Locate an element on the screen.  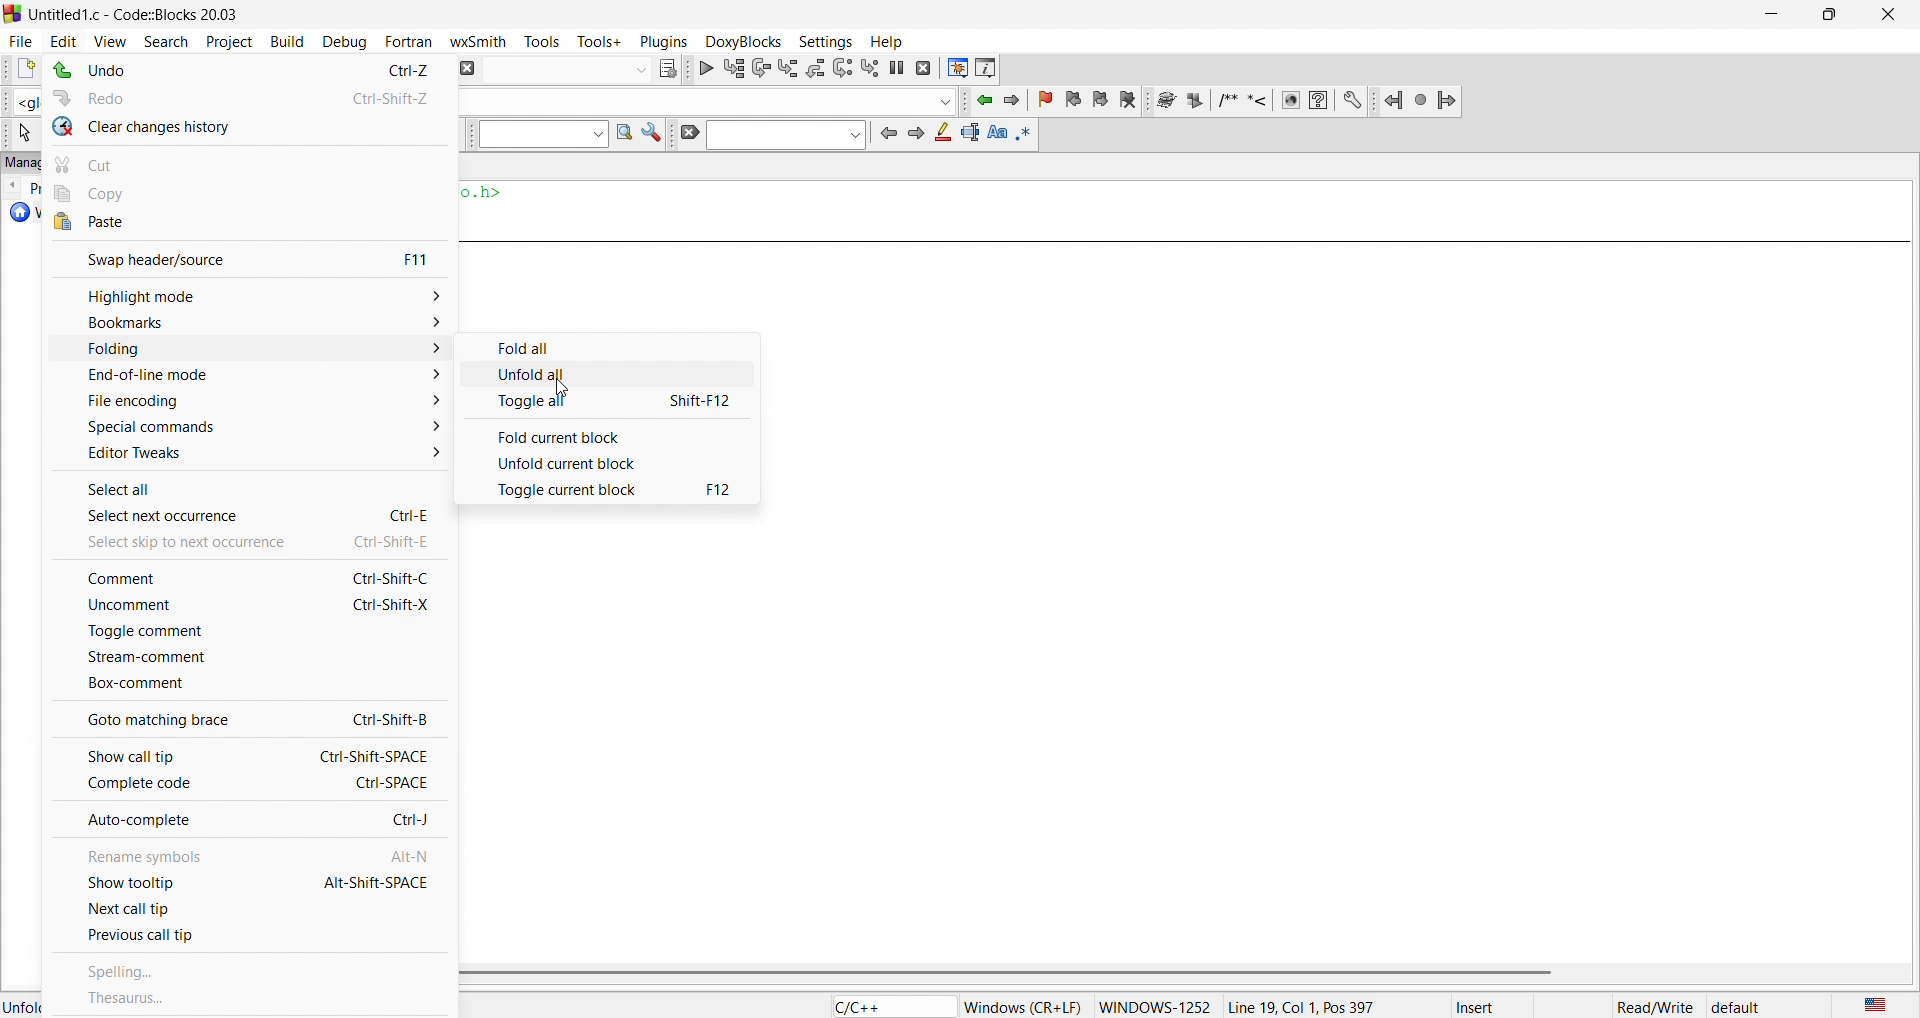
jump forward is located at coordinates (1017, 100).